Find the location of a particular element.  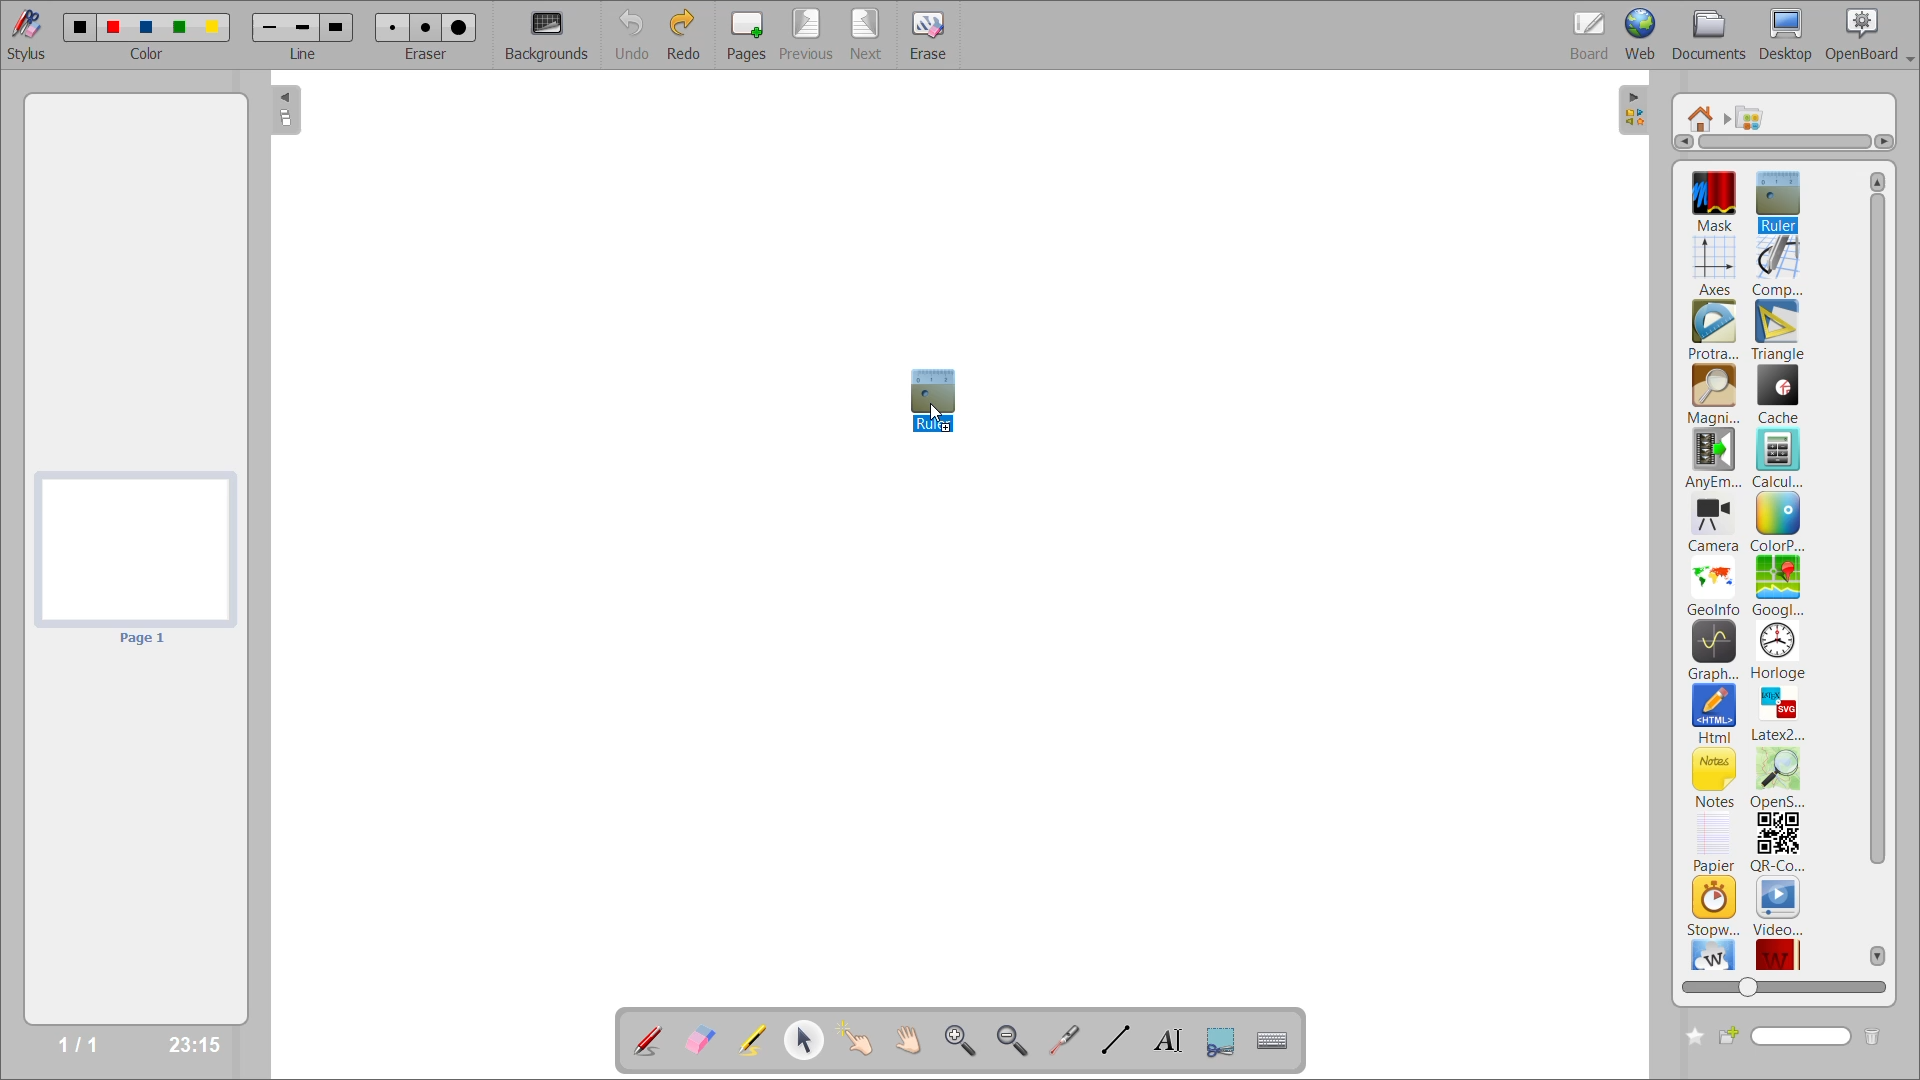

mouse up is located at coordinates (937, 416).